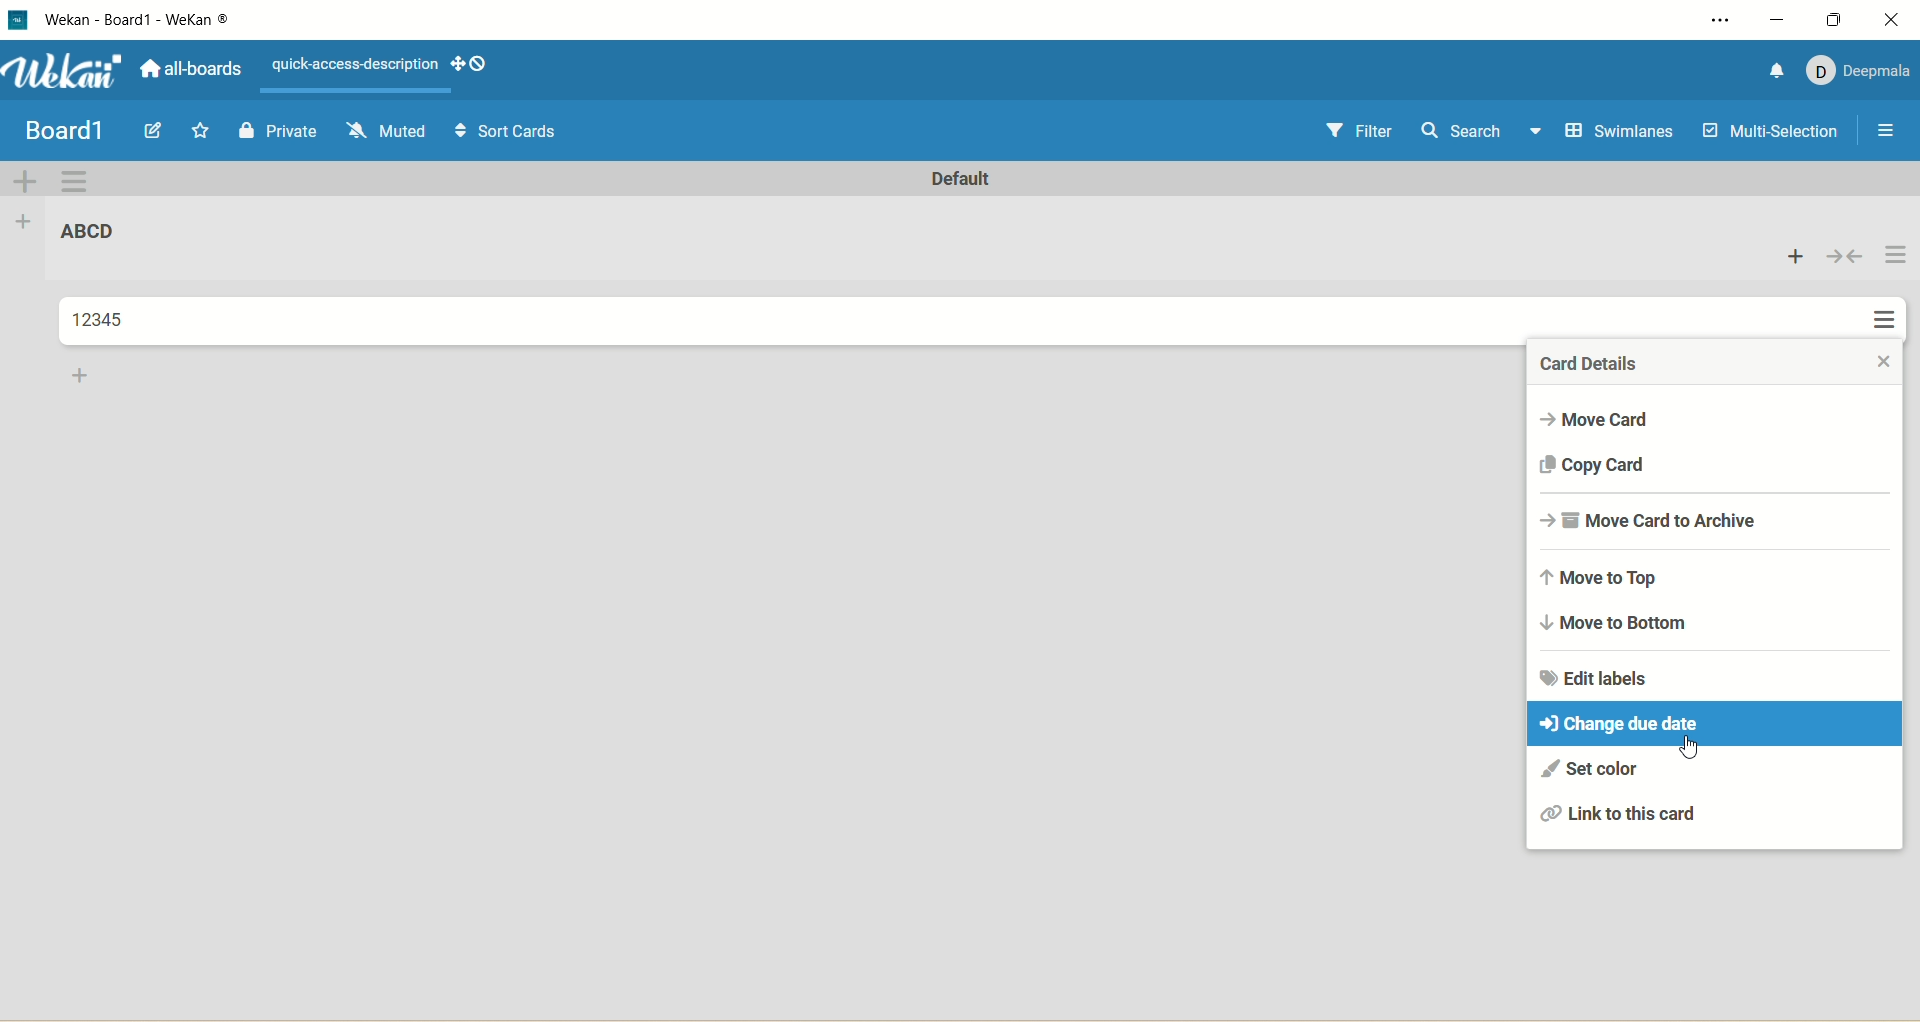 The width and height of the screenshot is (1920, 1022). Describe the element at coordinates (1623, 816) in the screenshot. I see `link to this card` at that location.